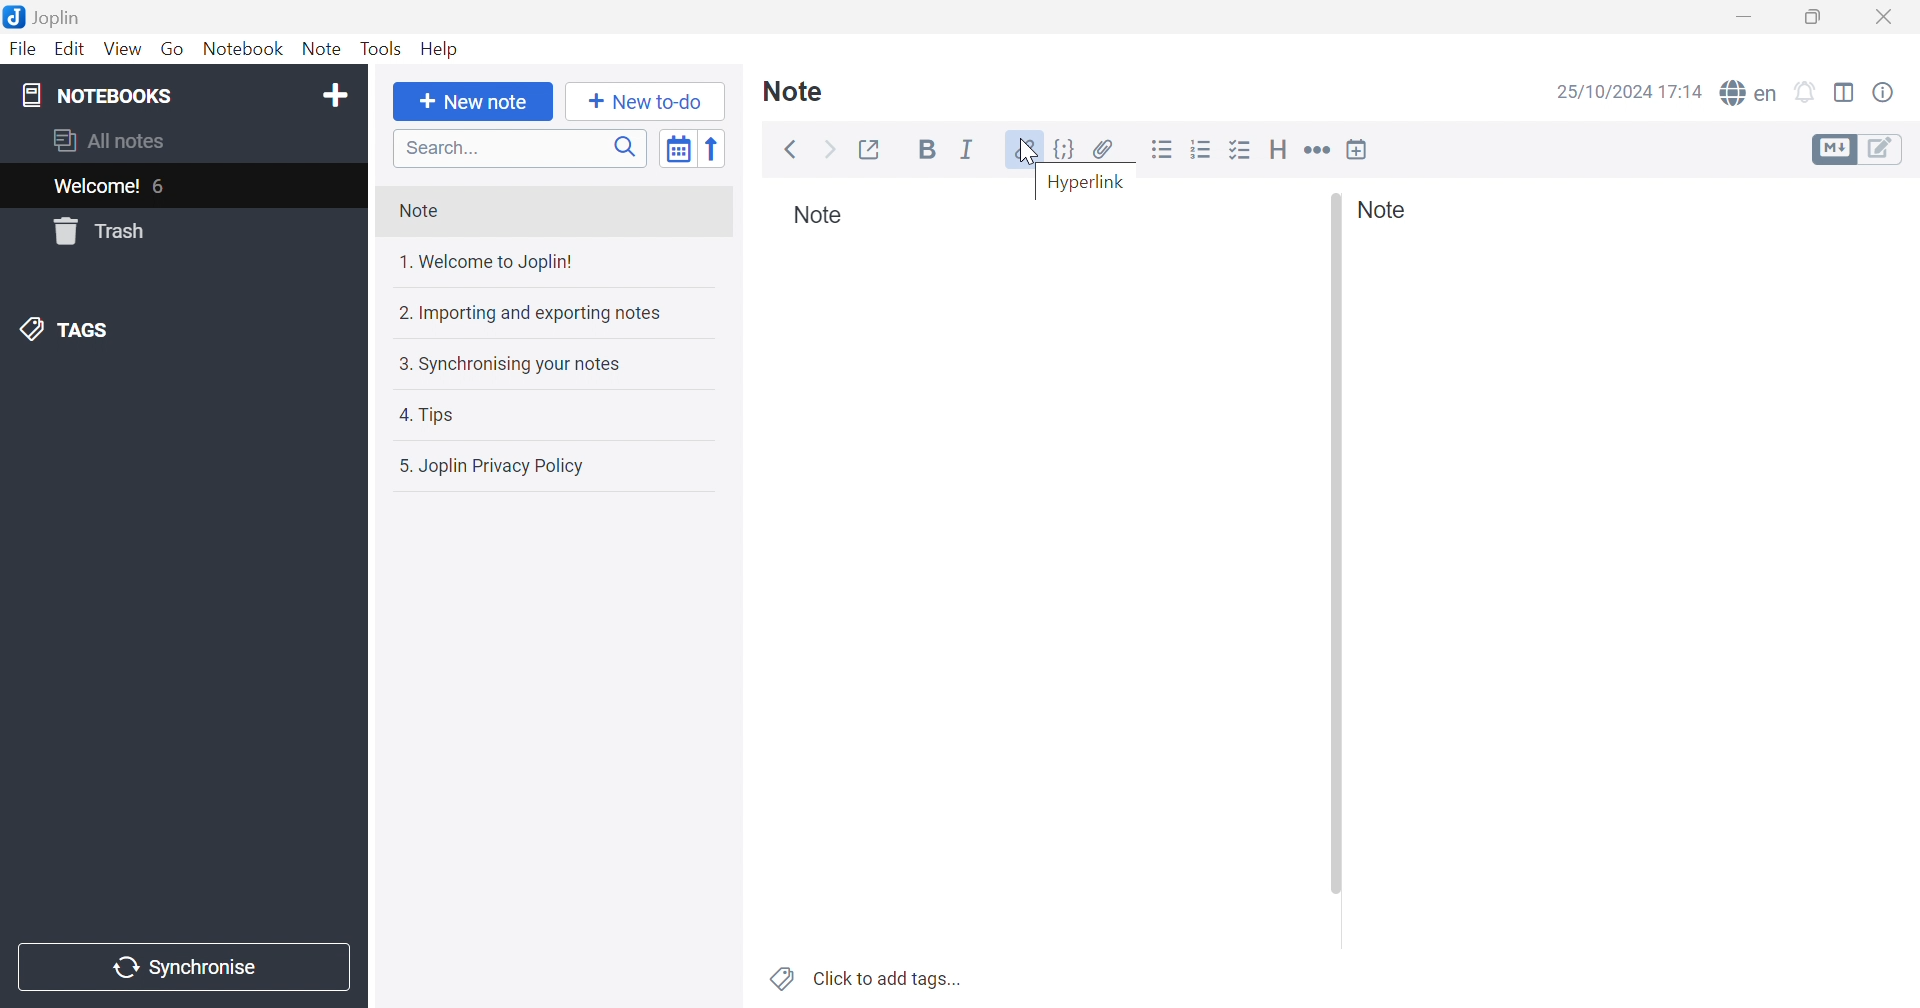 The image size is (1920, 1008). Describe the element at coordinates (1885, 92) in the screenshot. I see `Note properties` at that location.